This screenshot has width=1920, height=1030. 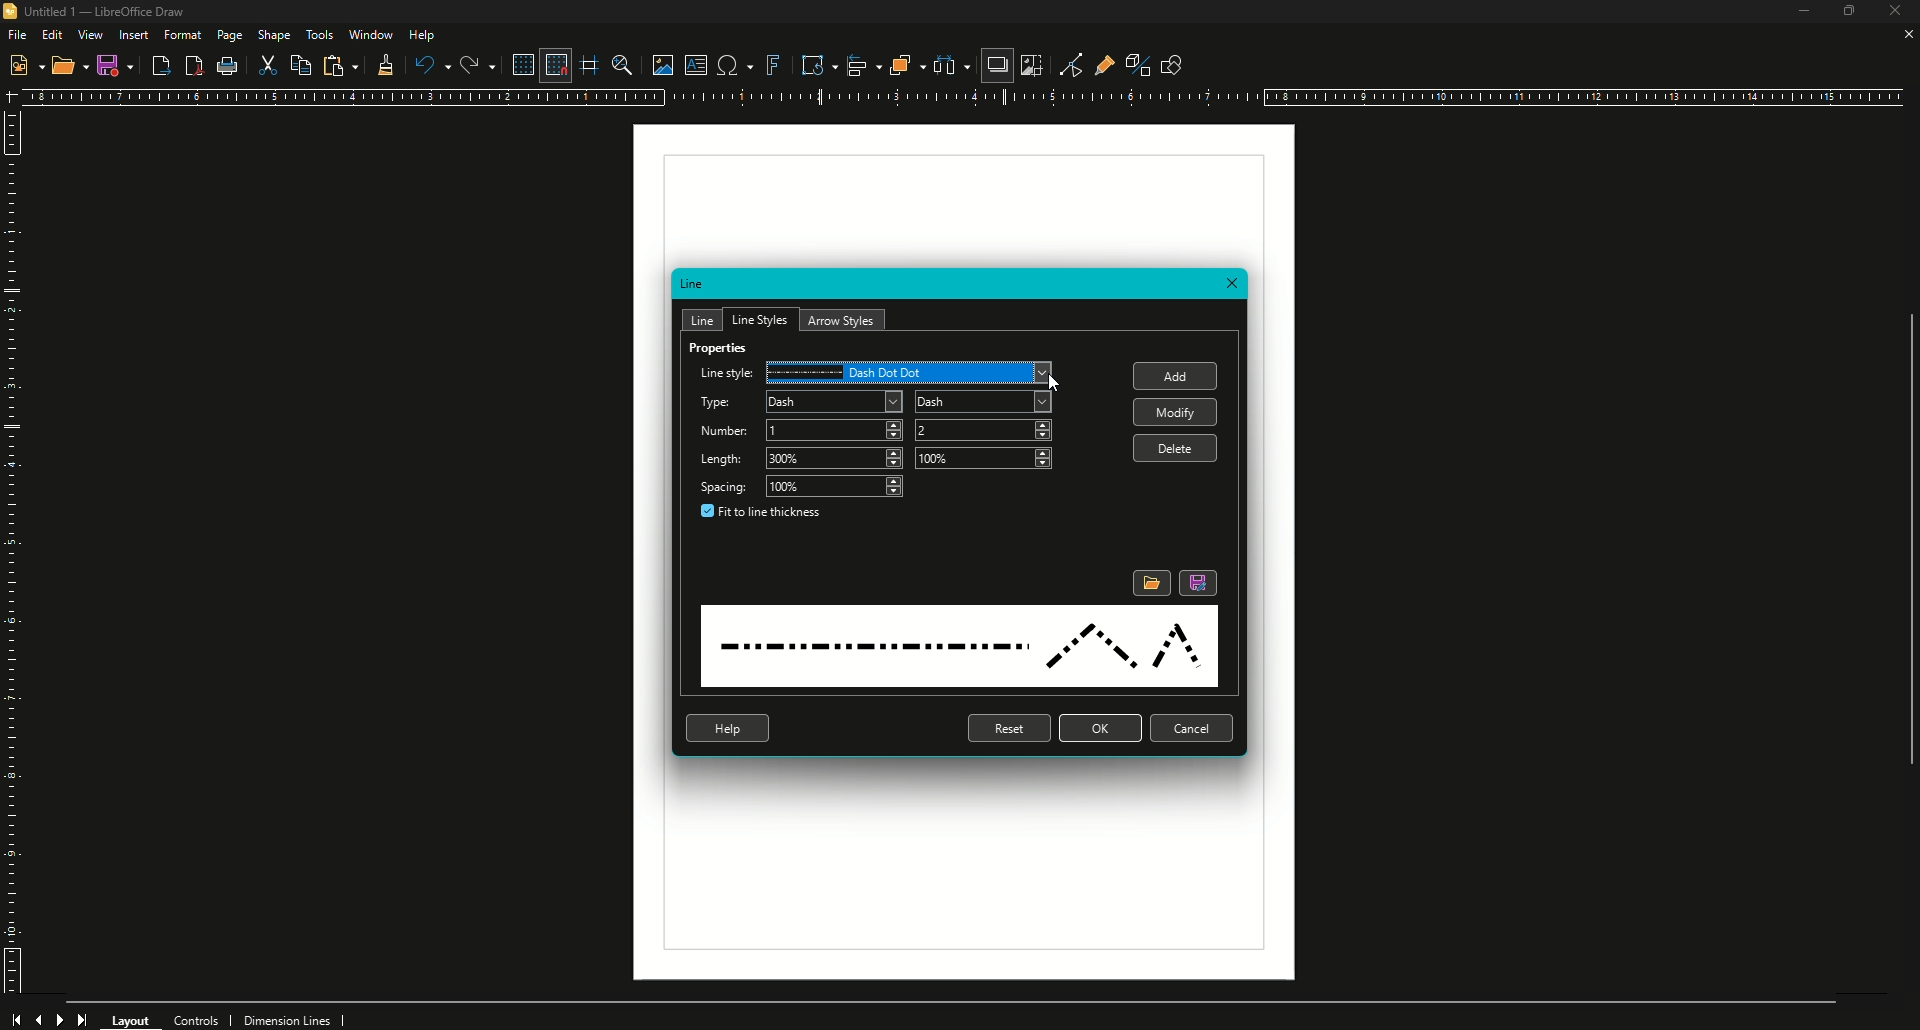 What do you see at coordinates (554, 65) in the screenshot?
I see `Snap to Grid` at bounding box center [554, 65].